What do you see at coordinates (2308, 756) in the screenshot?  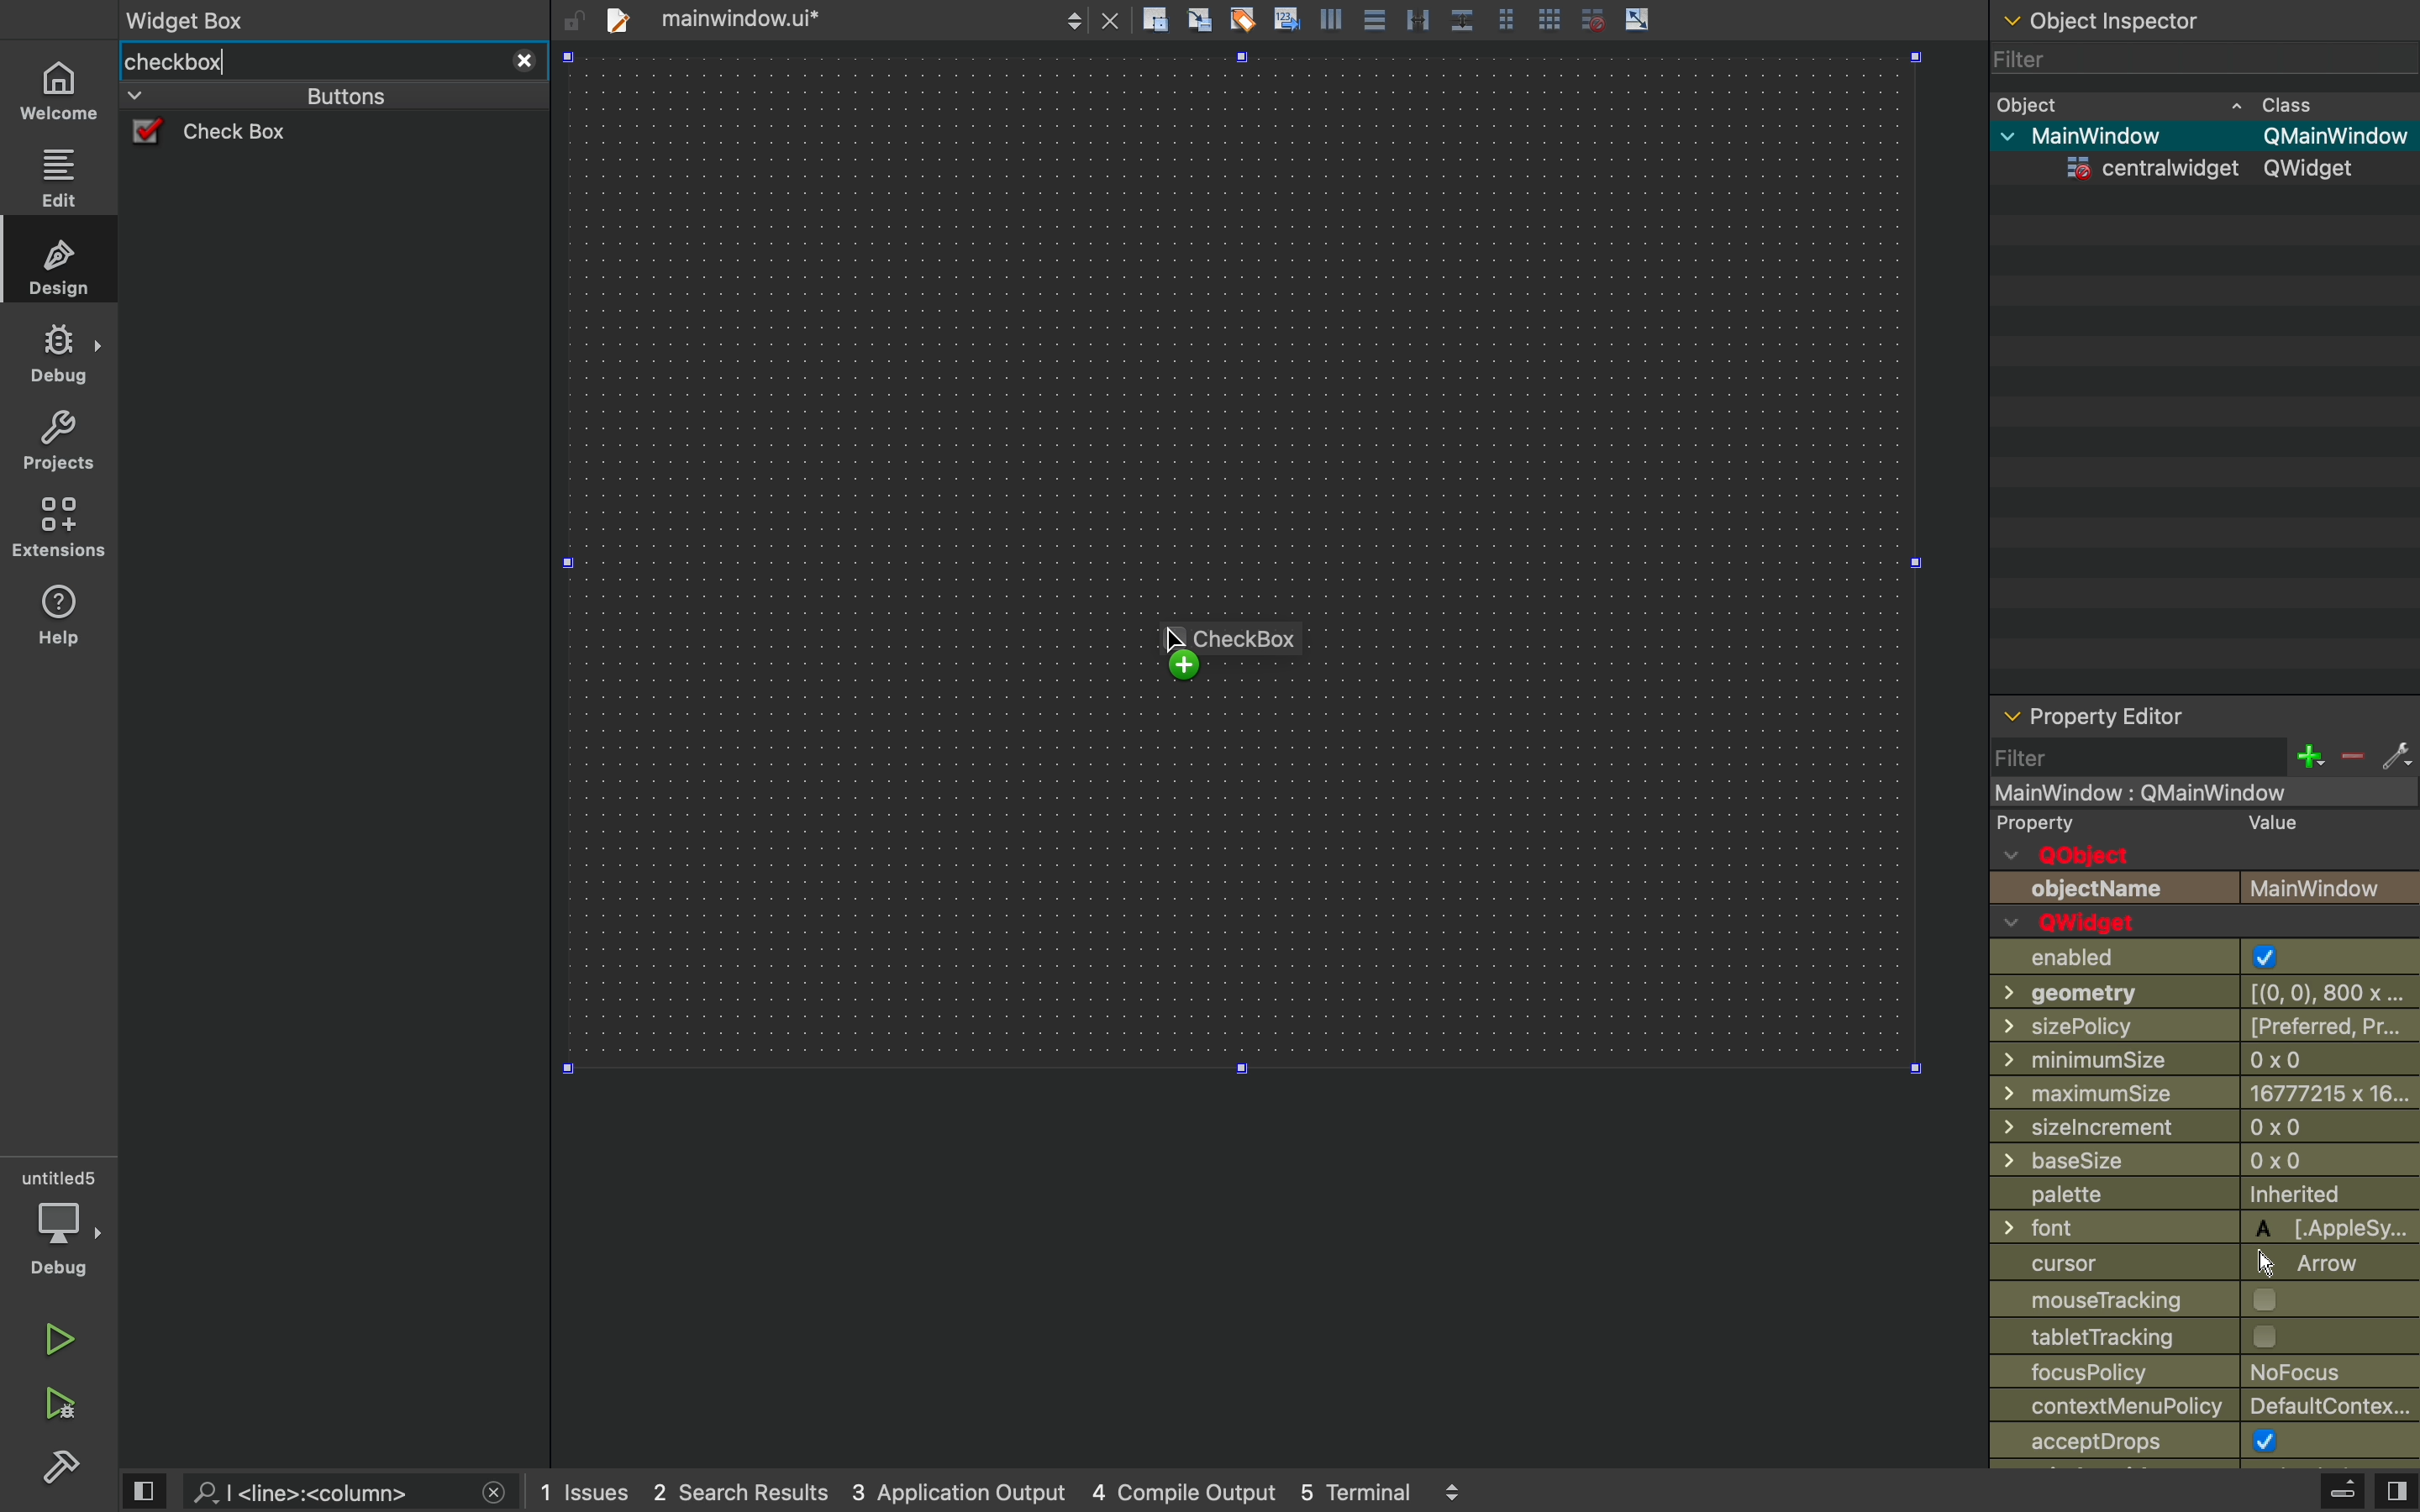 I see `plus` at bounding box center [2308, 756].